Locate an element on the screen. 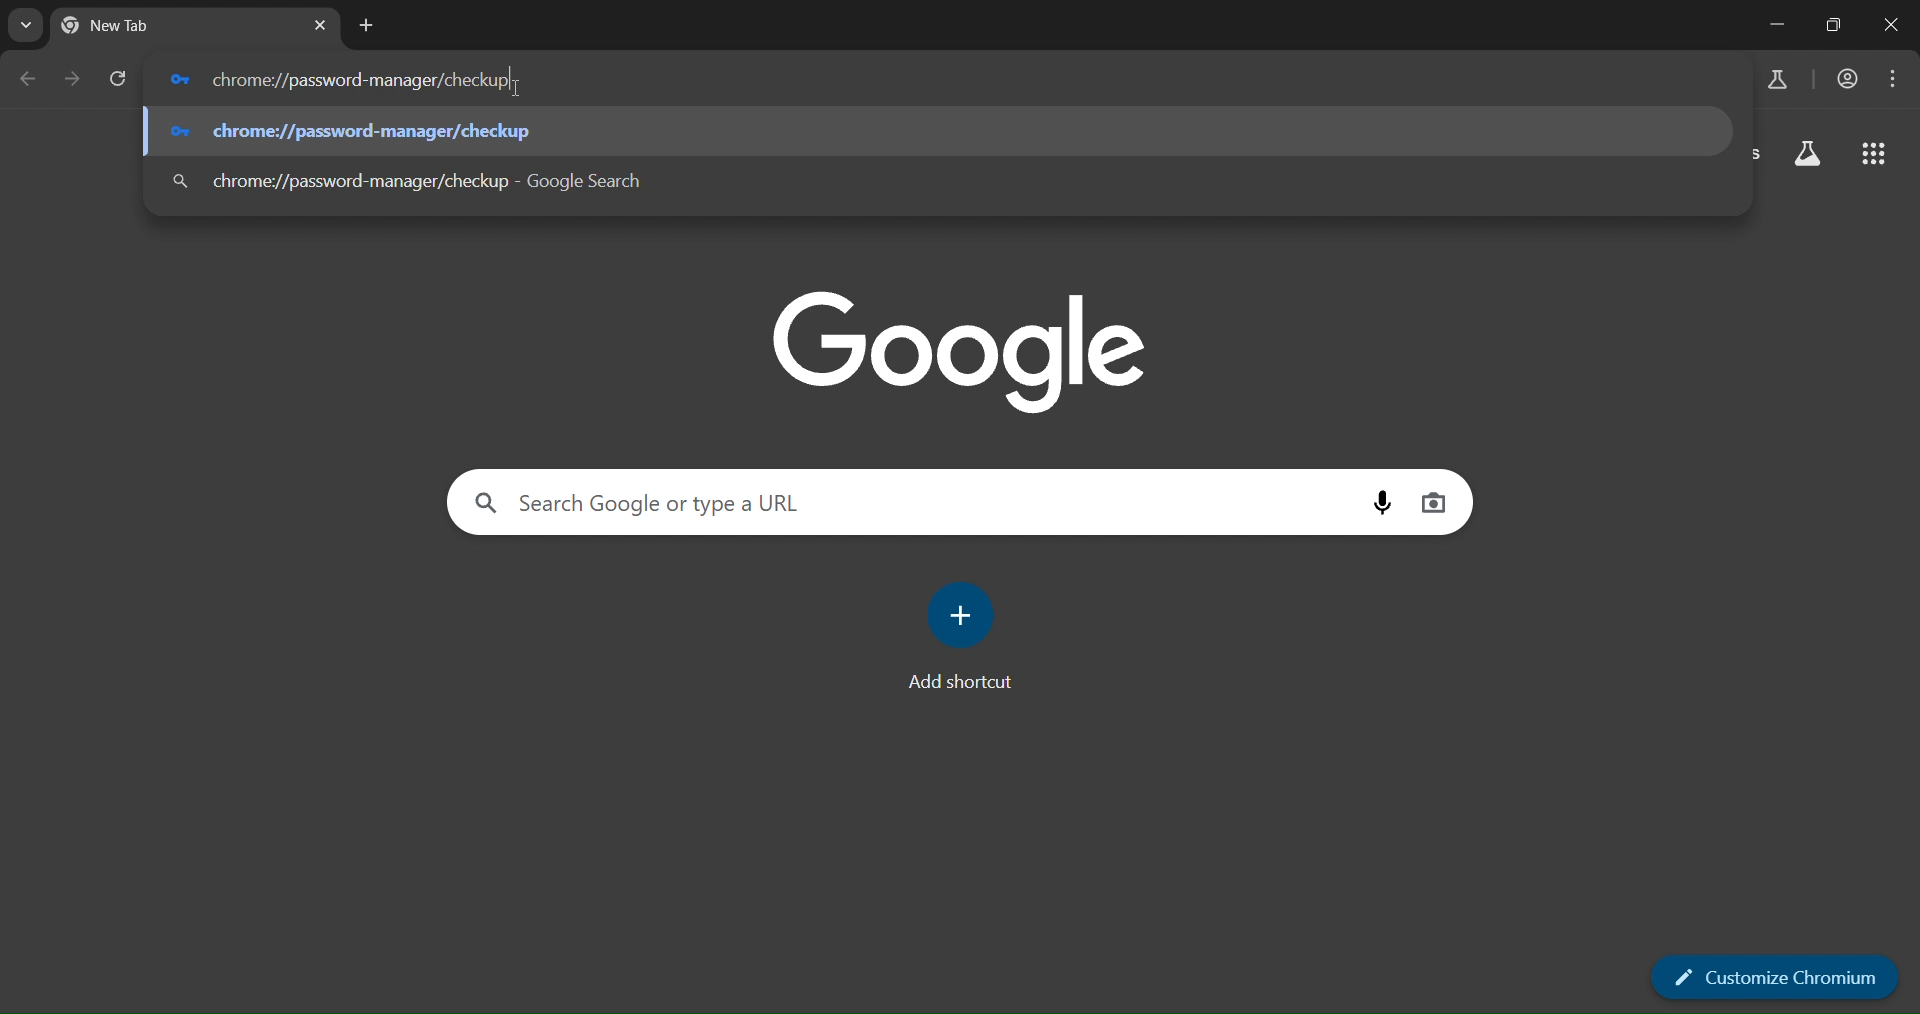 The height and width of the screenshot is (1014, 1920). current tab is located at coordinates (142, 28).